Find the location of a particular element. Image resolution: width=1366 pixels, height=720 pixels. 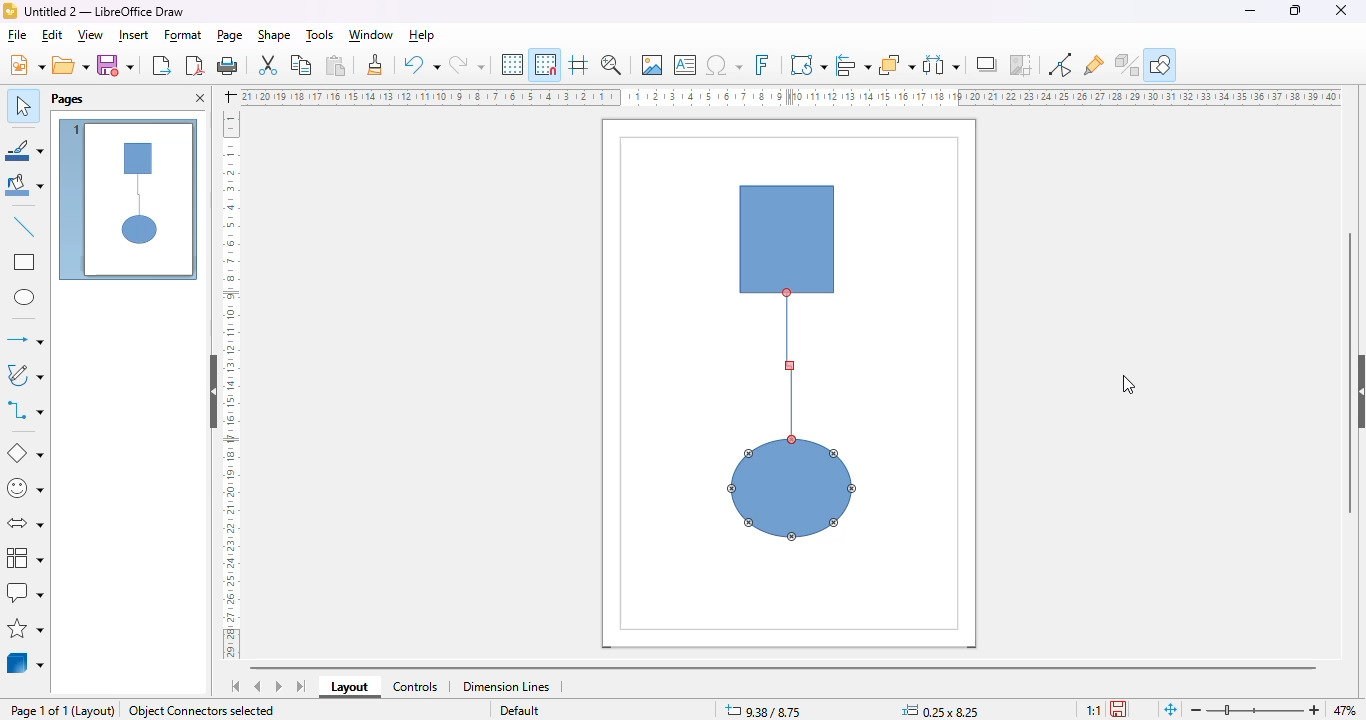

zoom & pan is located at coordinates (611, 64).